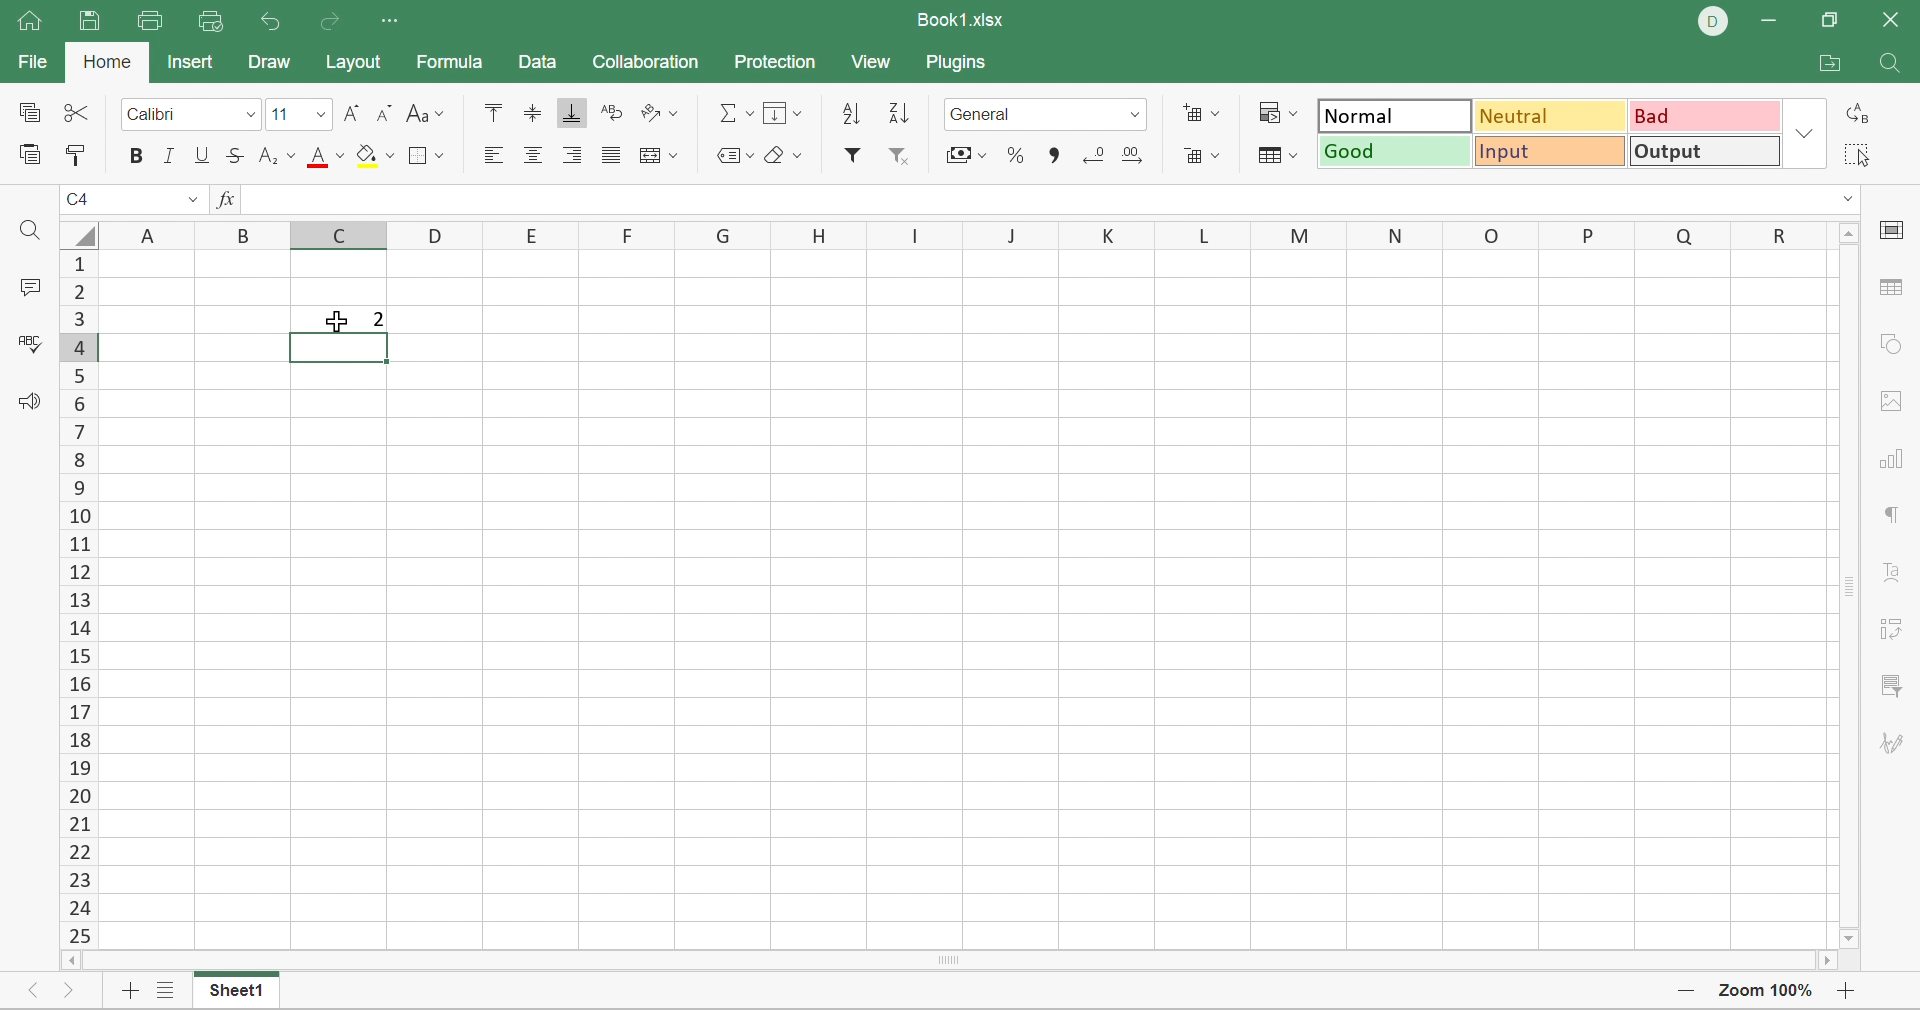 This screenshot has width=1920, height=1010. Describe the element at coordinates (1853, 986) in the screenshot. I see `Zoom In` at that location.